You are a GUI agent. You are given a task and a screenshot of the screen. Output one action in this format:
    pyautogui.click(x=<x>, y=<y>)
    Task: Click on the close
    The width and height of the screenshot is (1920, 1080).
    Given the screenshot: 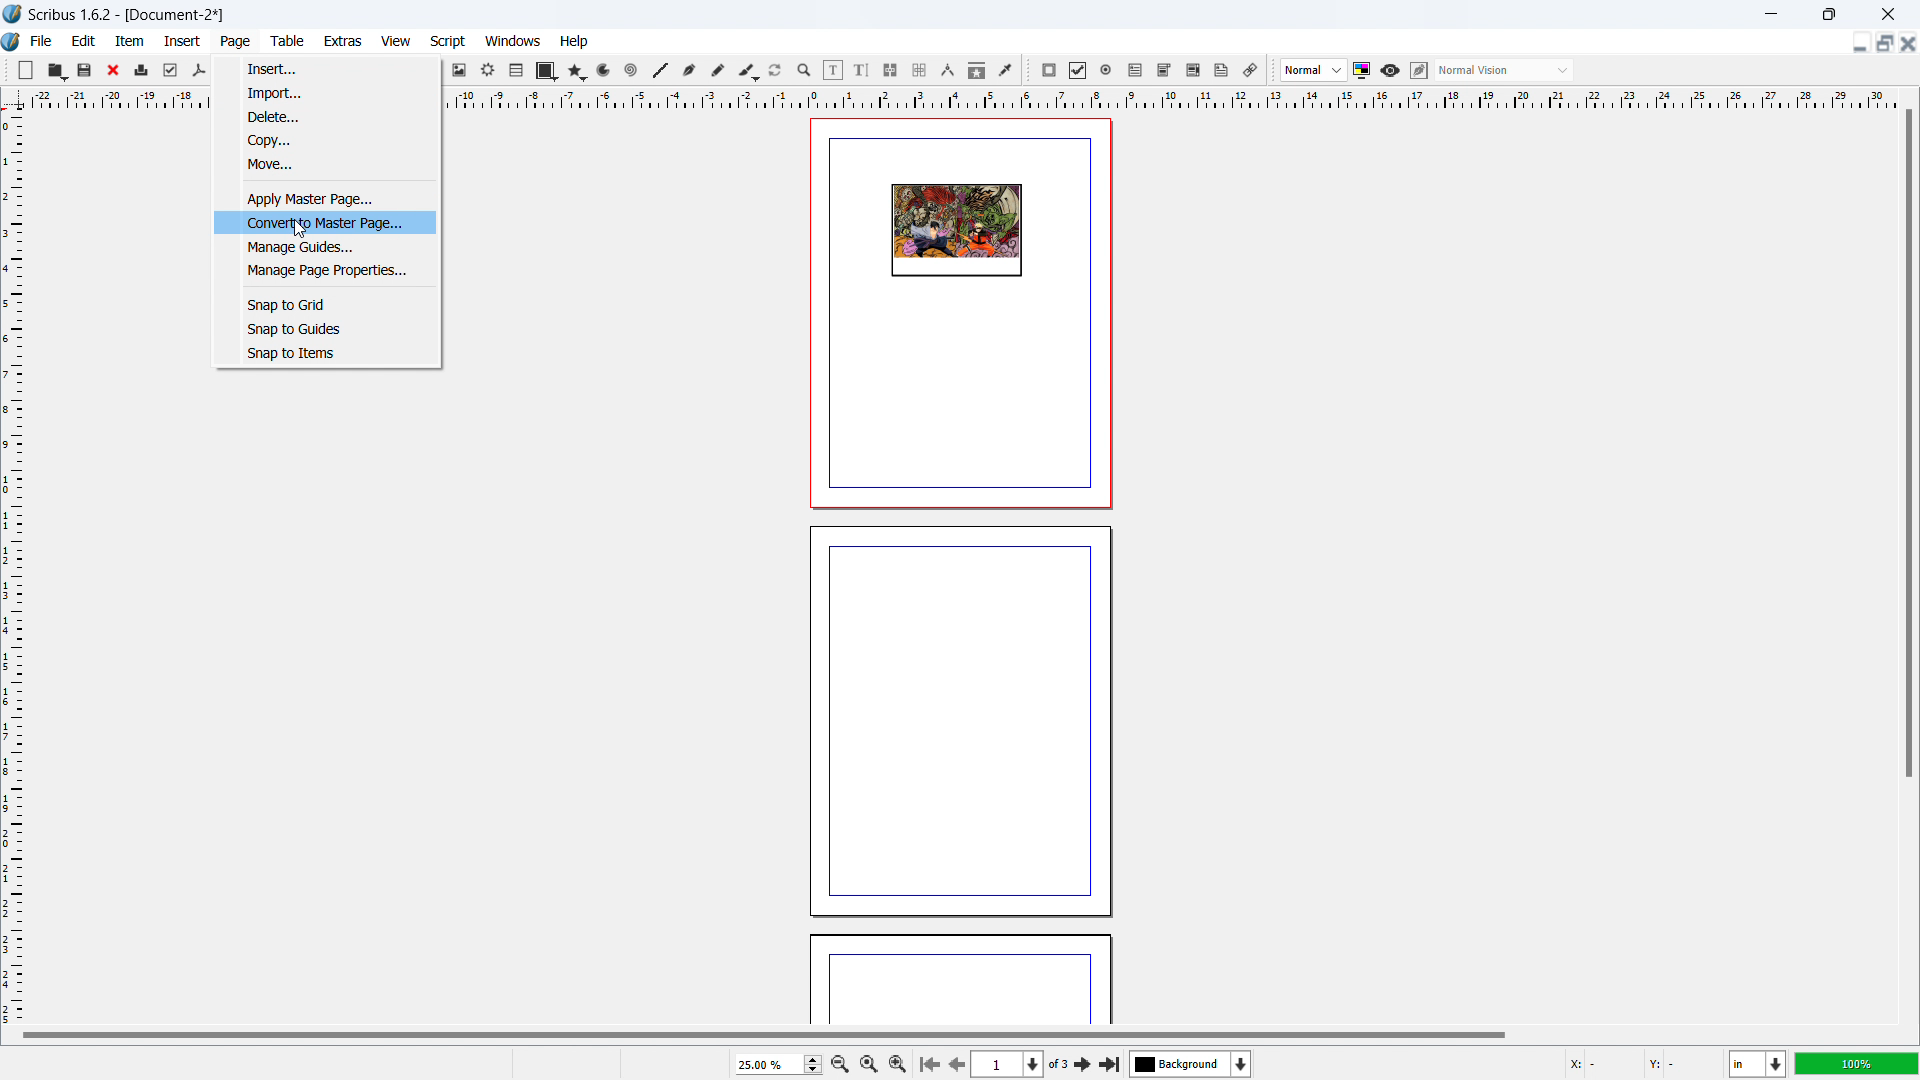 What is the action you would take?
    pyautogui.click(x=115, y=70)
    